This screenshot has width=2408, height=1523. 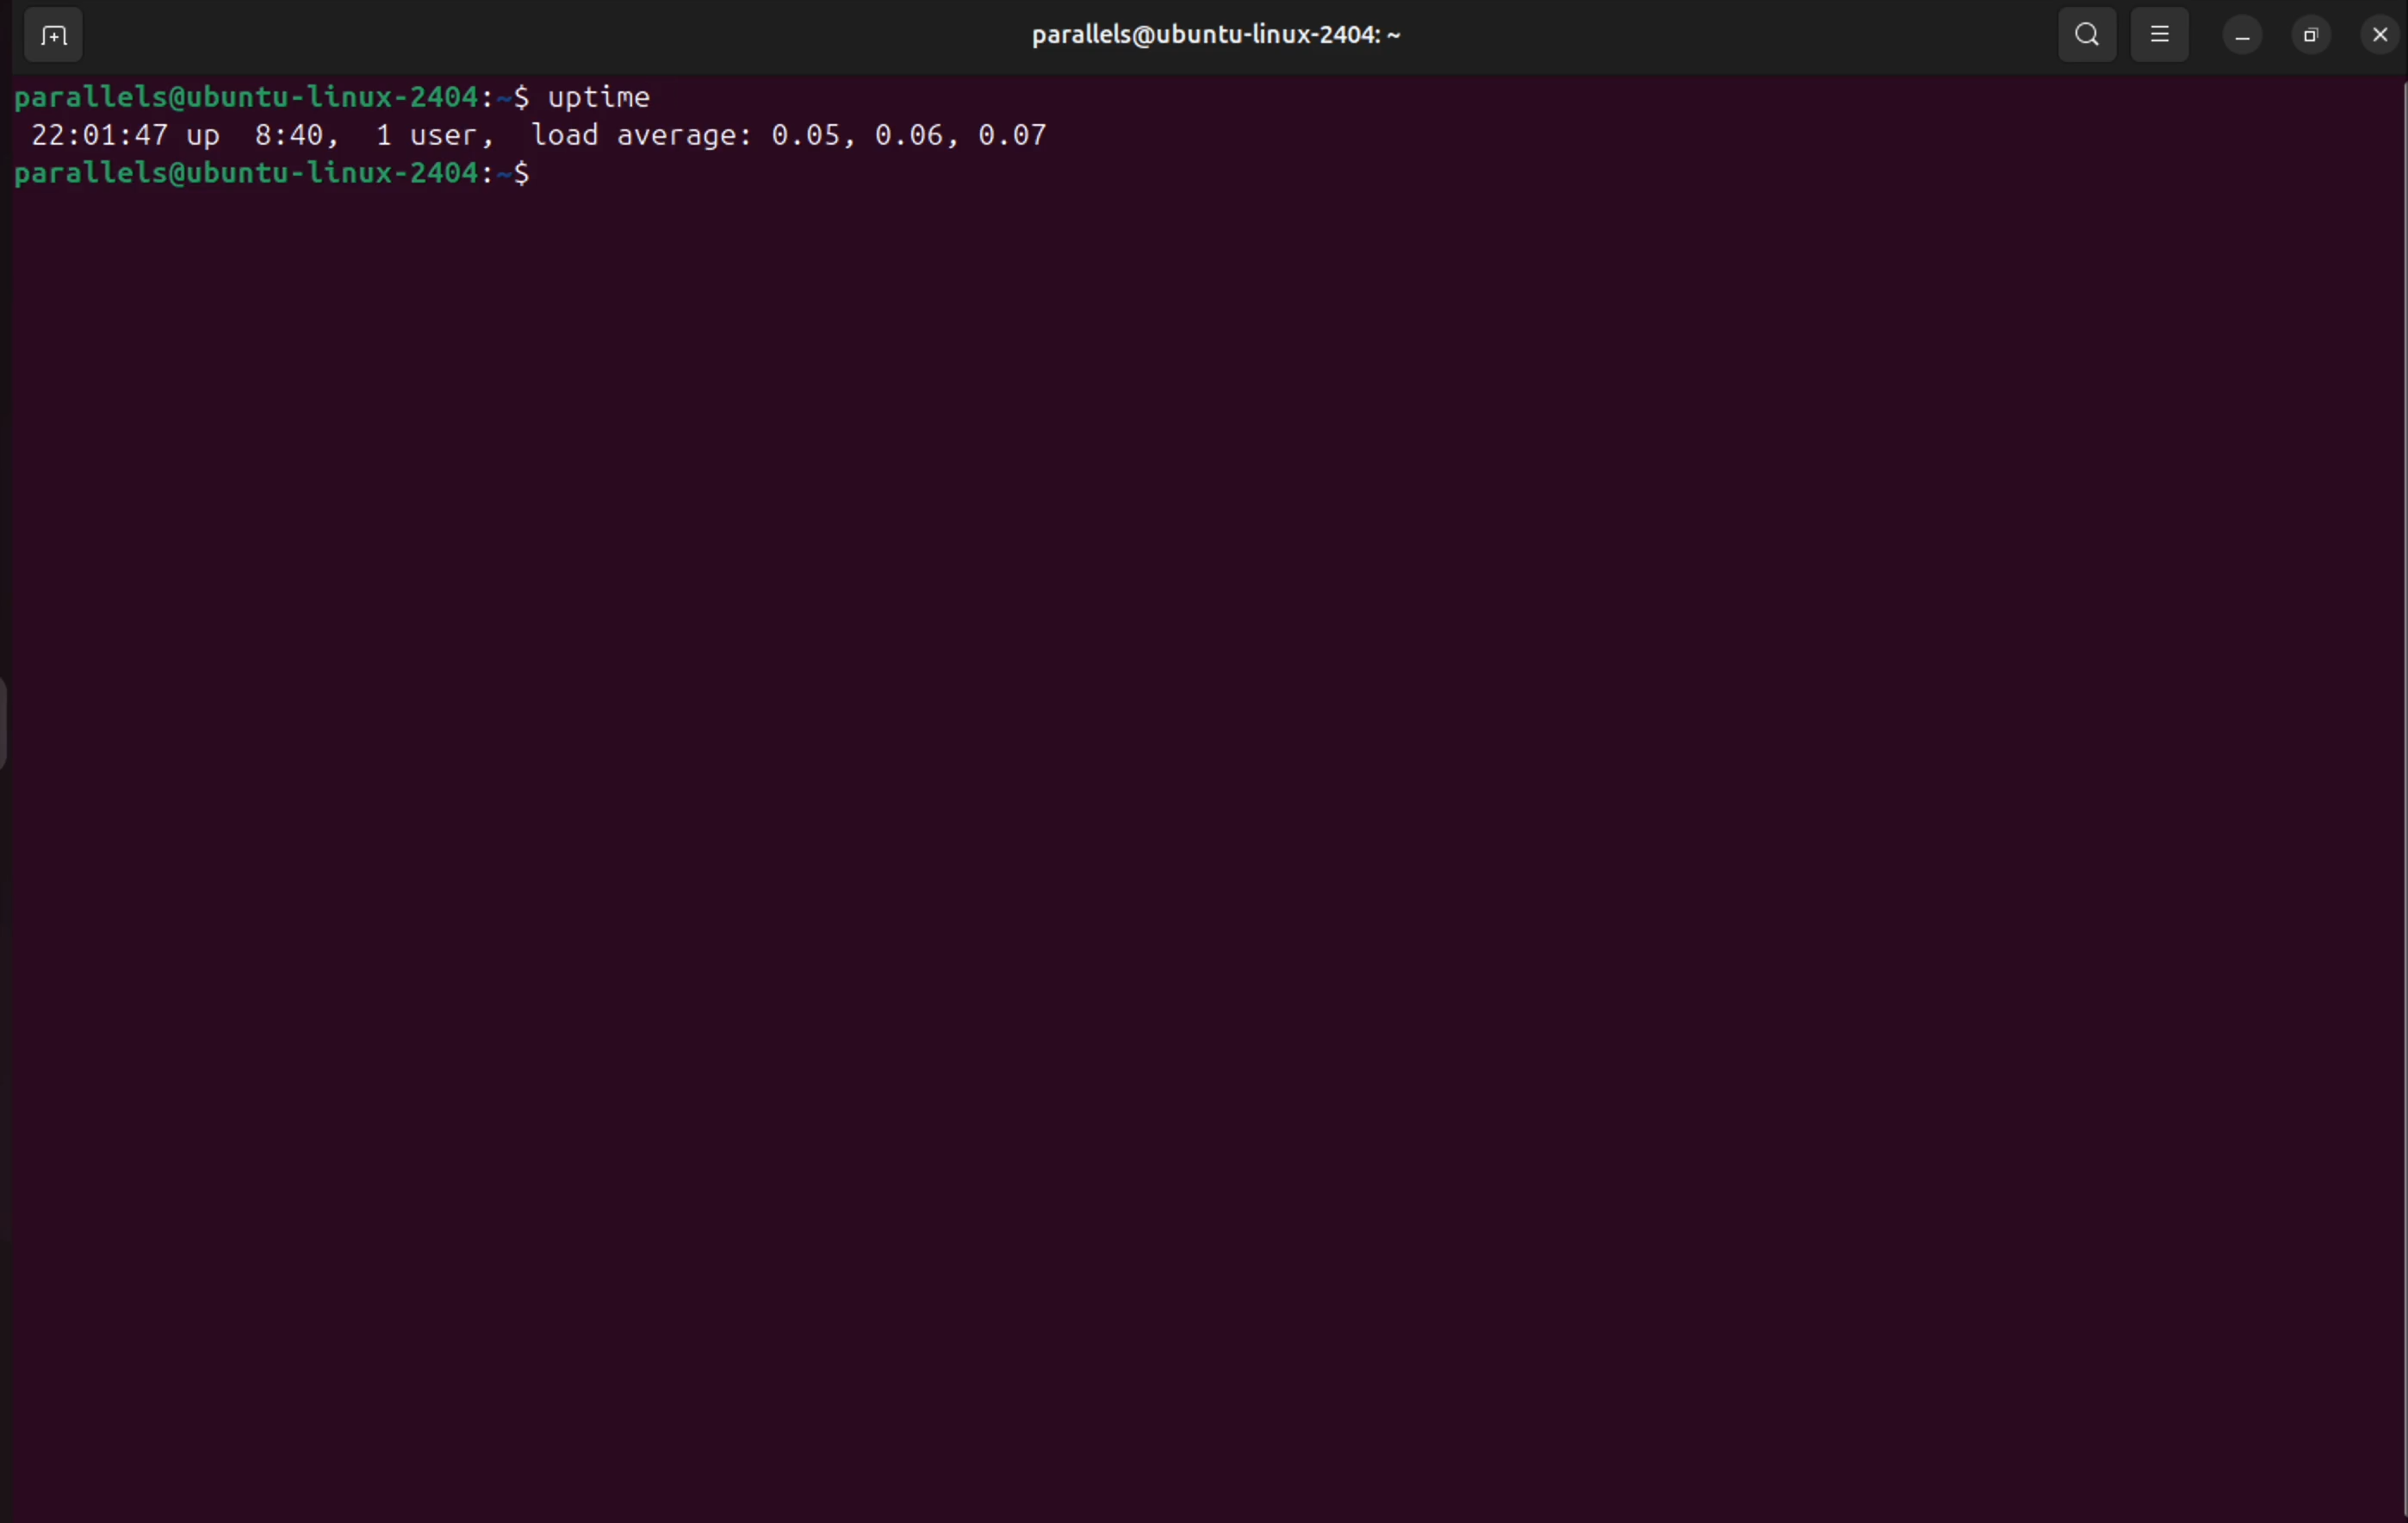 What do you see at coordinates (813, 136) in the screenshot?
I see `0.05` at bounding box center [813, 136].